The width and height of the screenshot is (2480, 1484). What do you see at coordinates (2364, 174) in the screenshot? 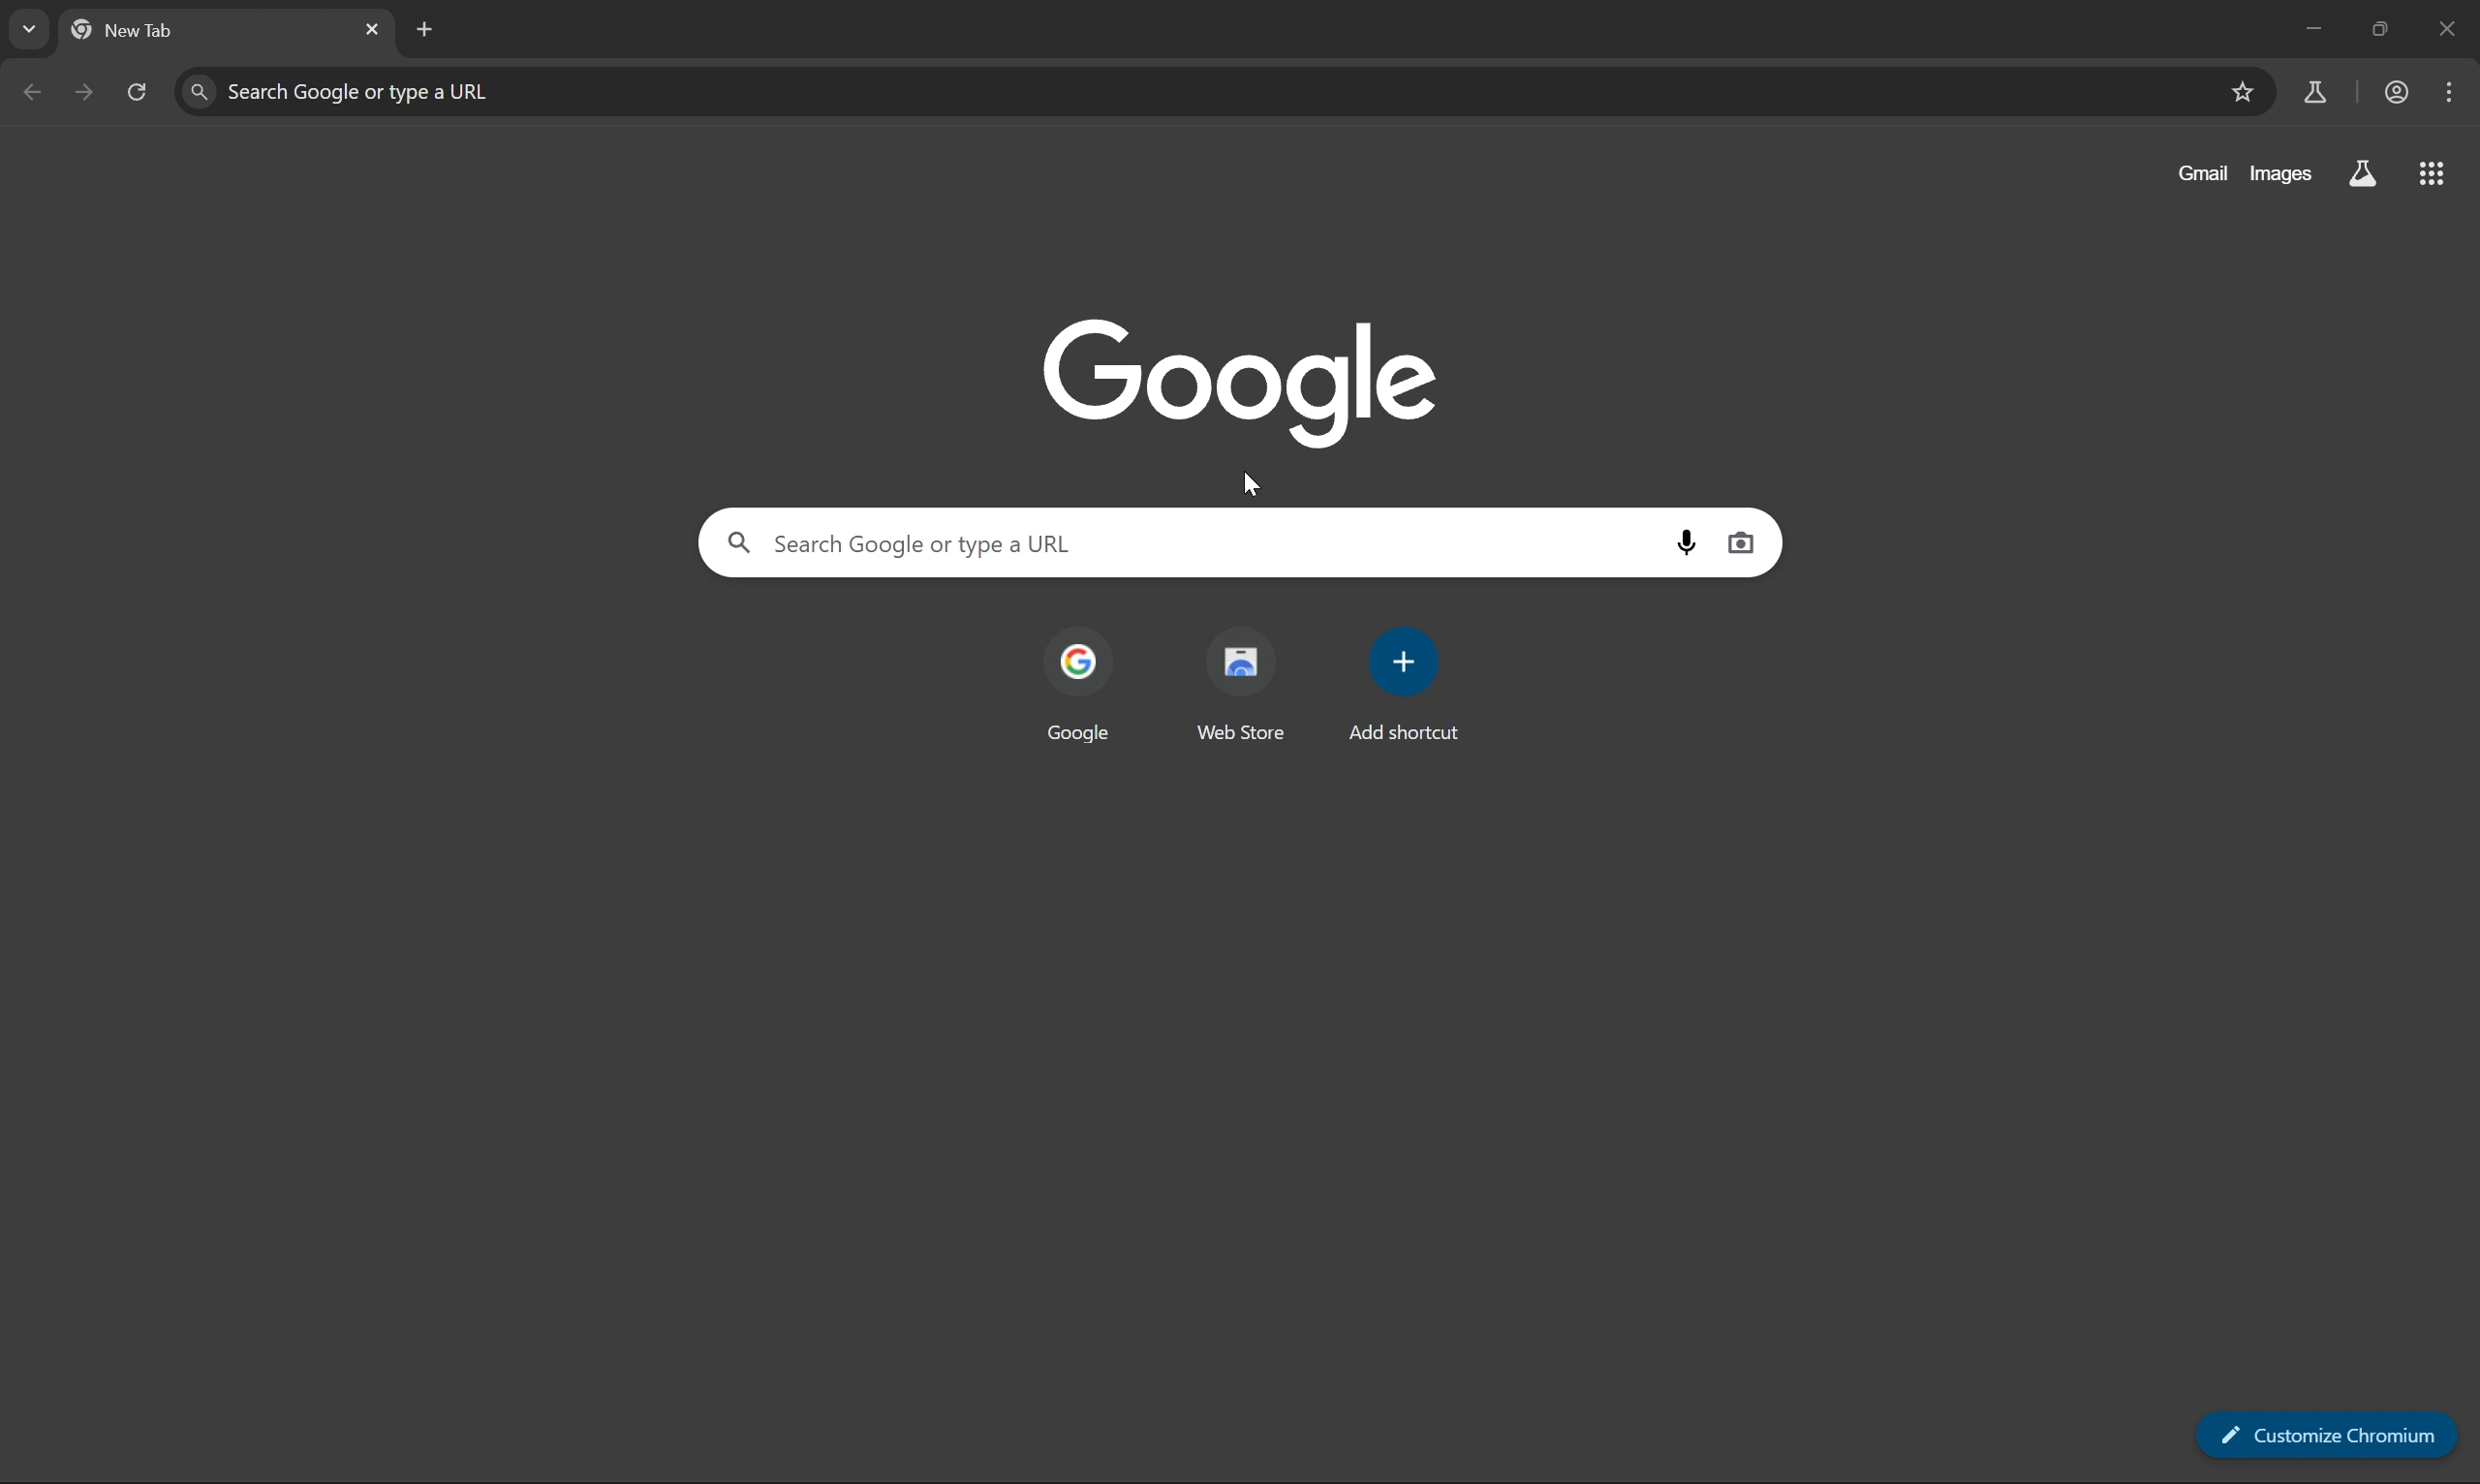
I see `search labs` at bounding box center [2364, 174].